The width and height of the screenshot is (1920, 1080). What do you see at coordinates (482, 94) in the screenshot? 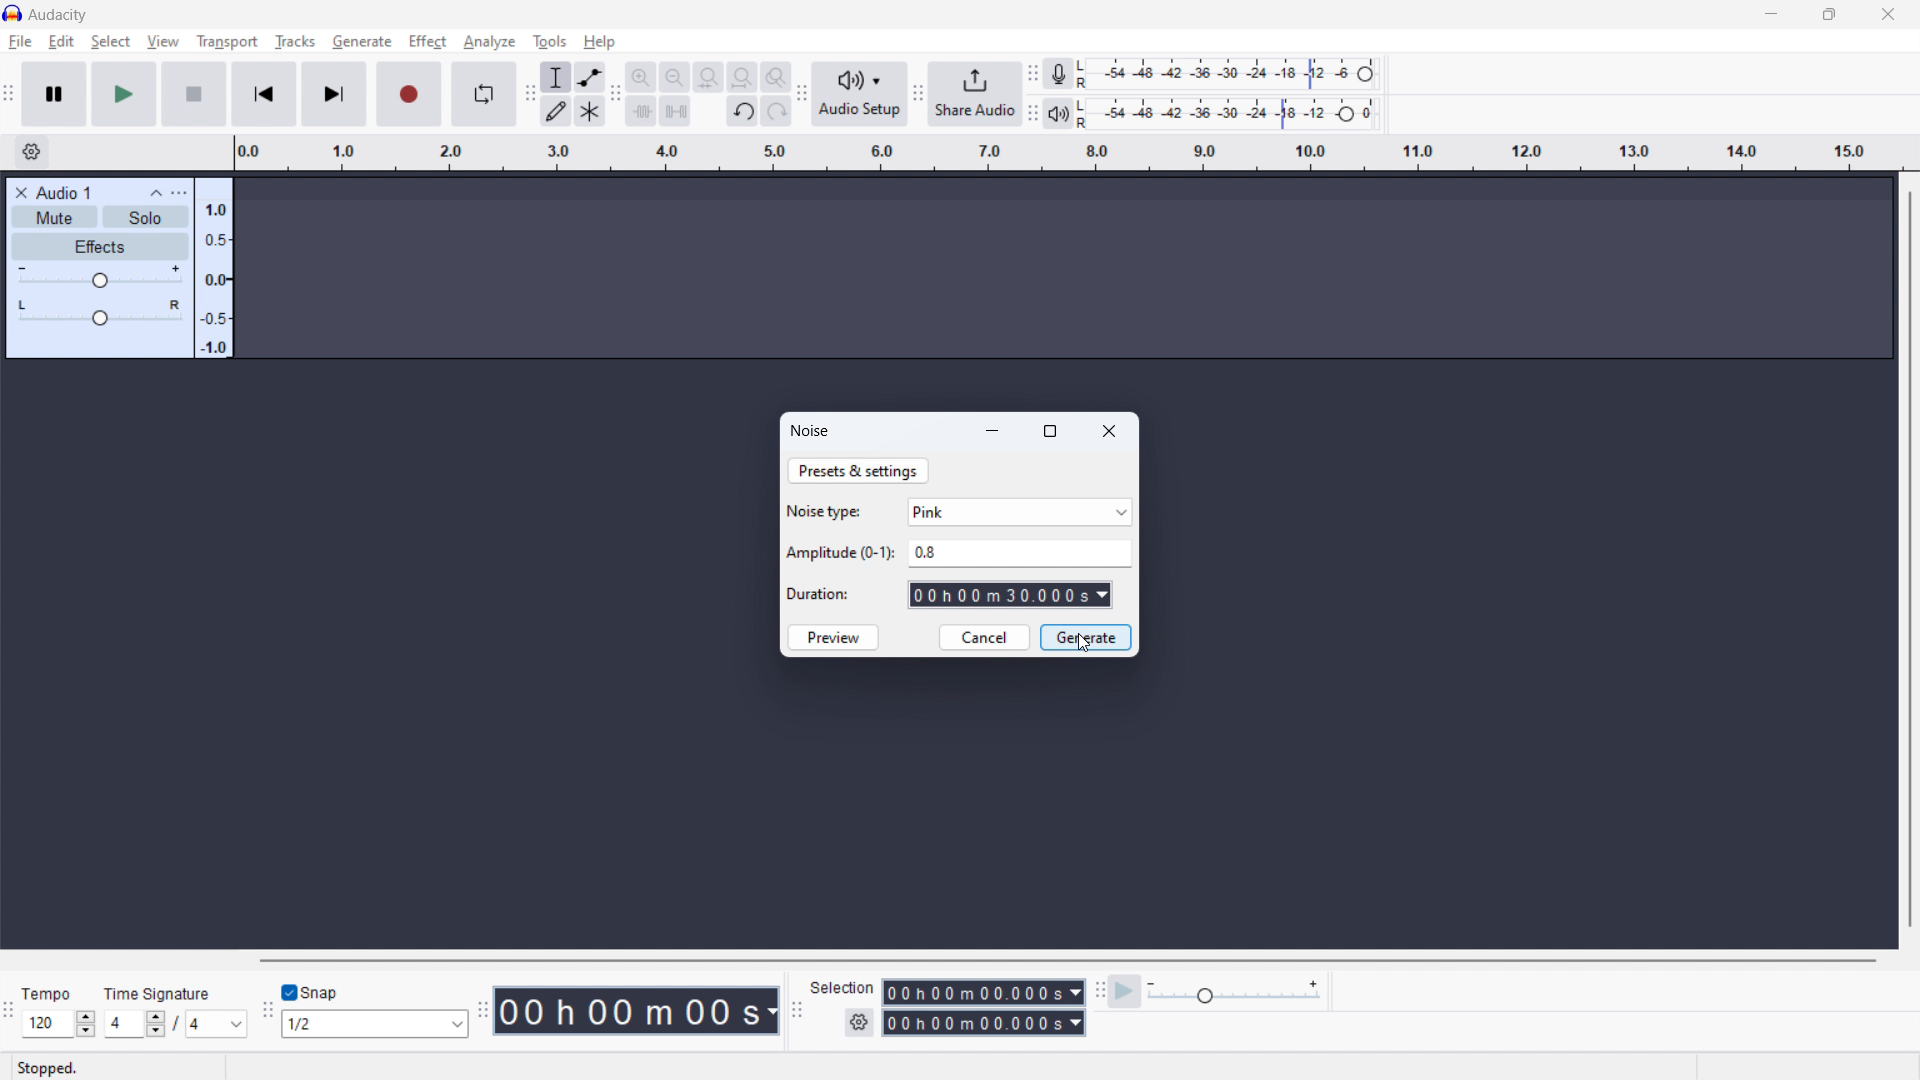
I see `enable loop` at bounding box center [482, 94].